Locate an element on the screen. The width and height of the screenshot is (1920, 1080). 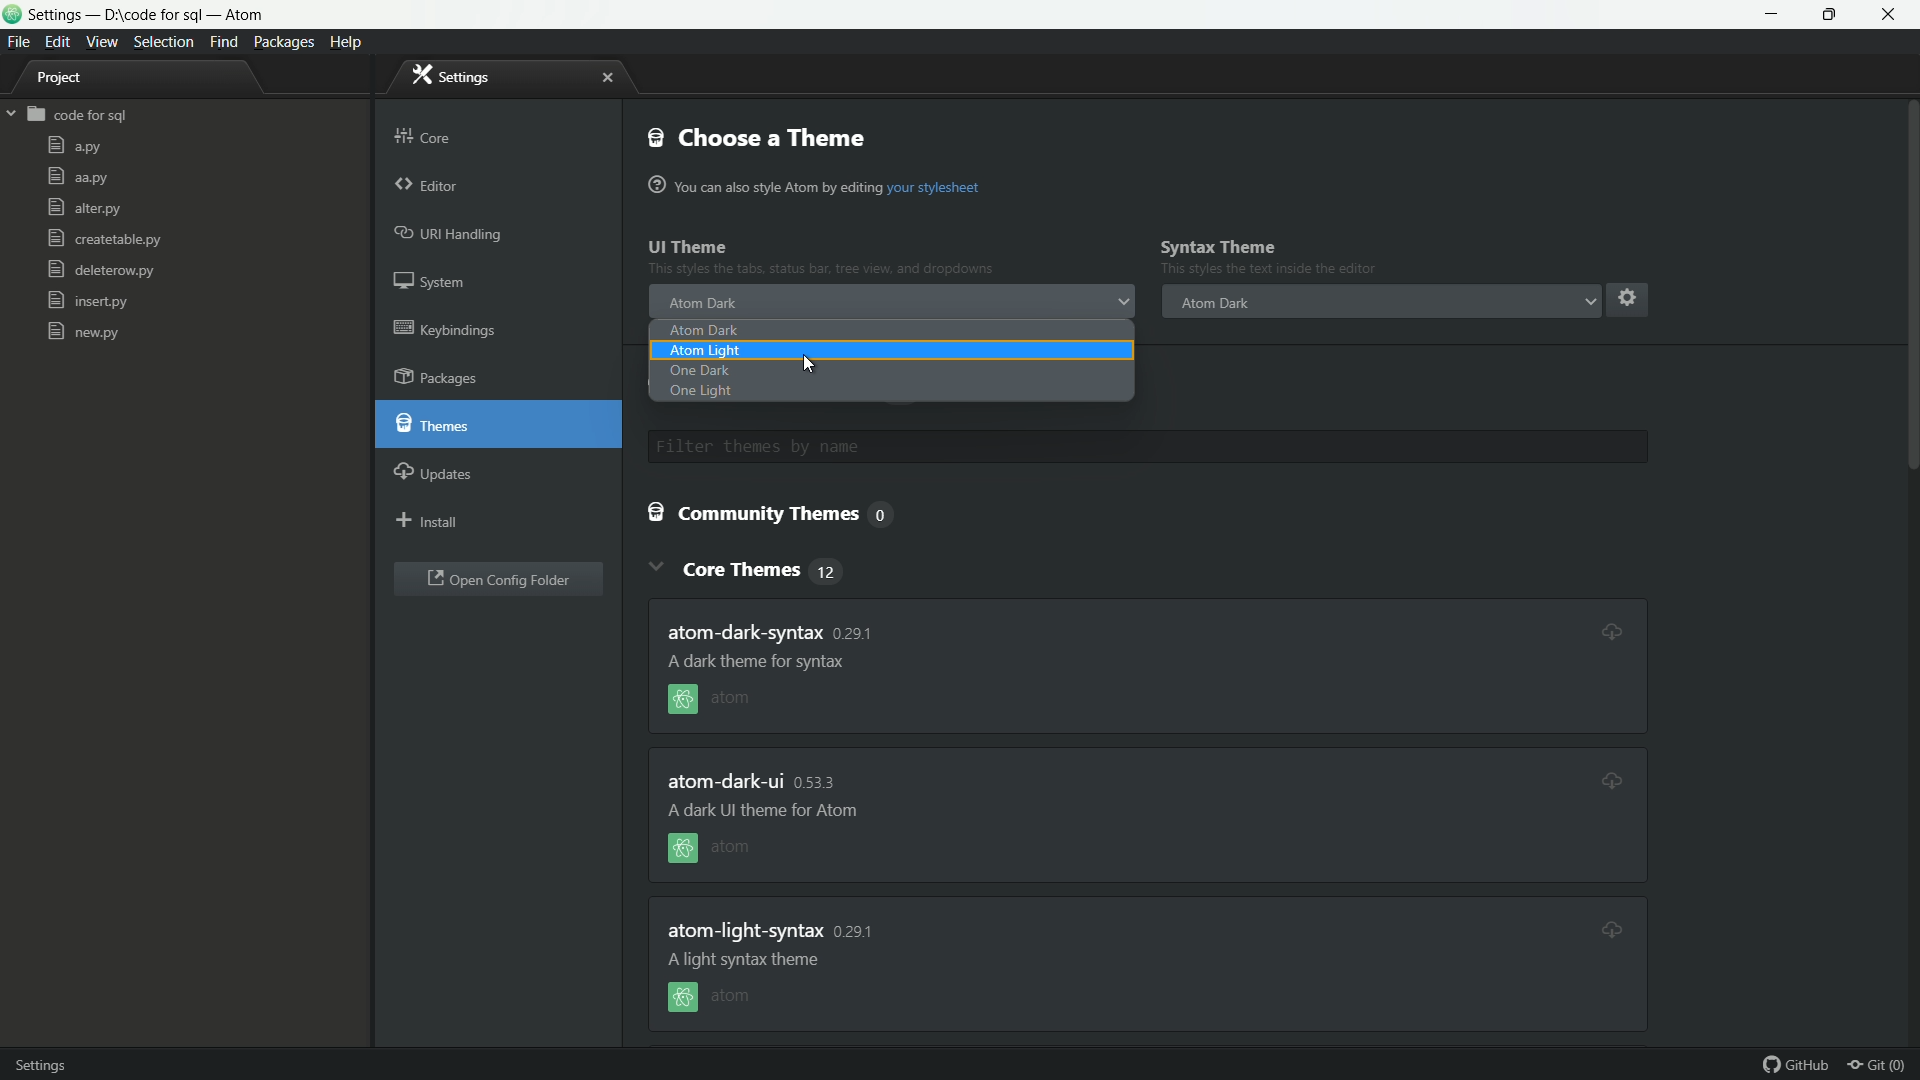
scroll bar is located at coordinates (1908, 488).